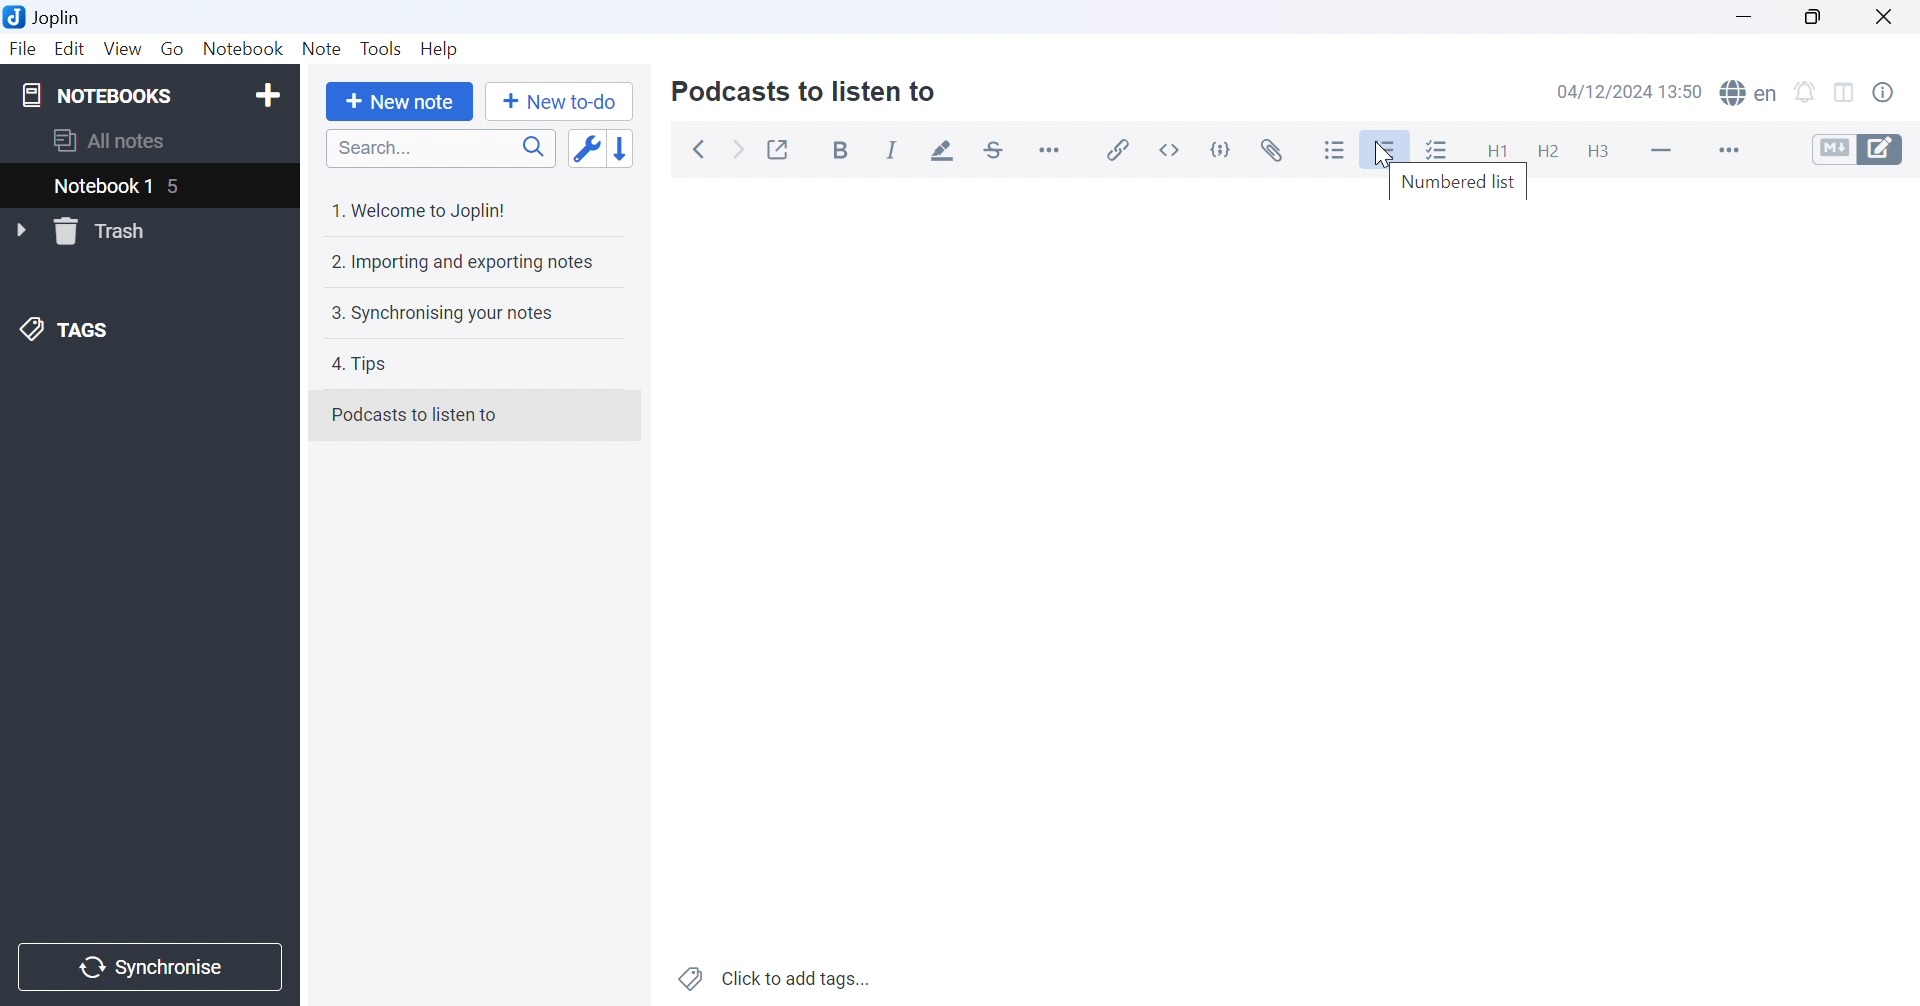 This screenshot has height=1006, width=1920. I want to click on Drop Down, so click(23, 231).